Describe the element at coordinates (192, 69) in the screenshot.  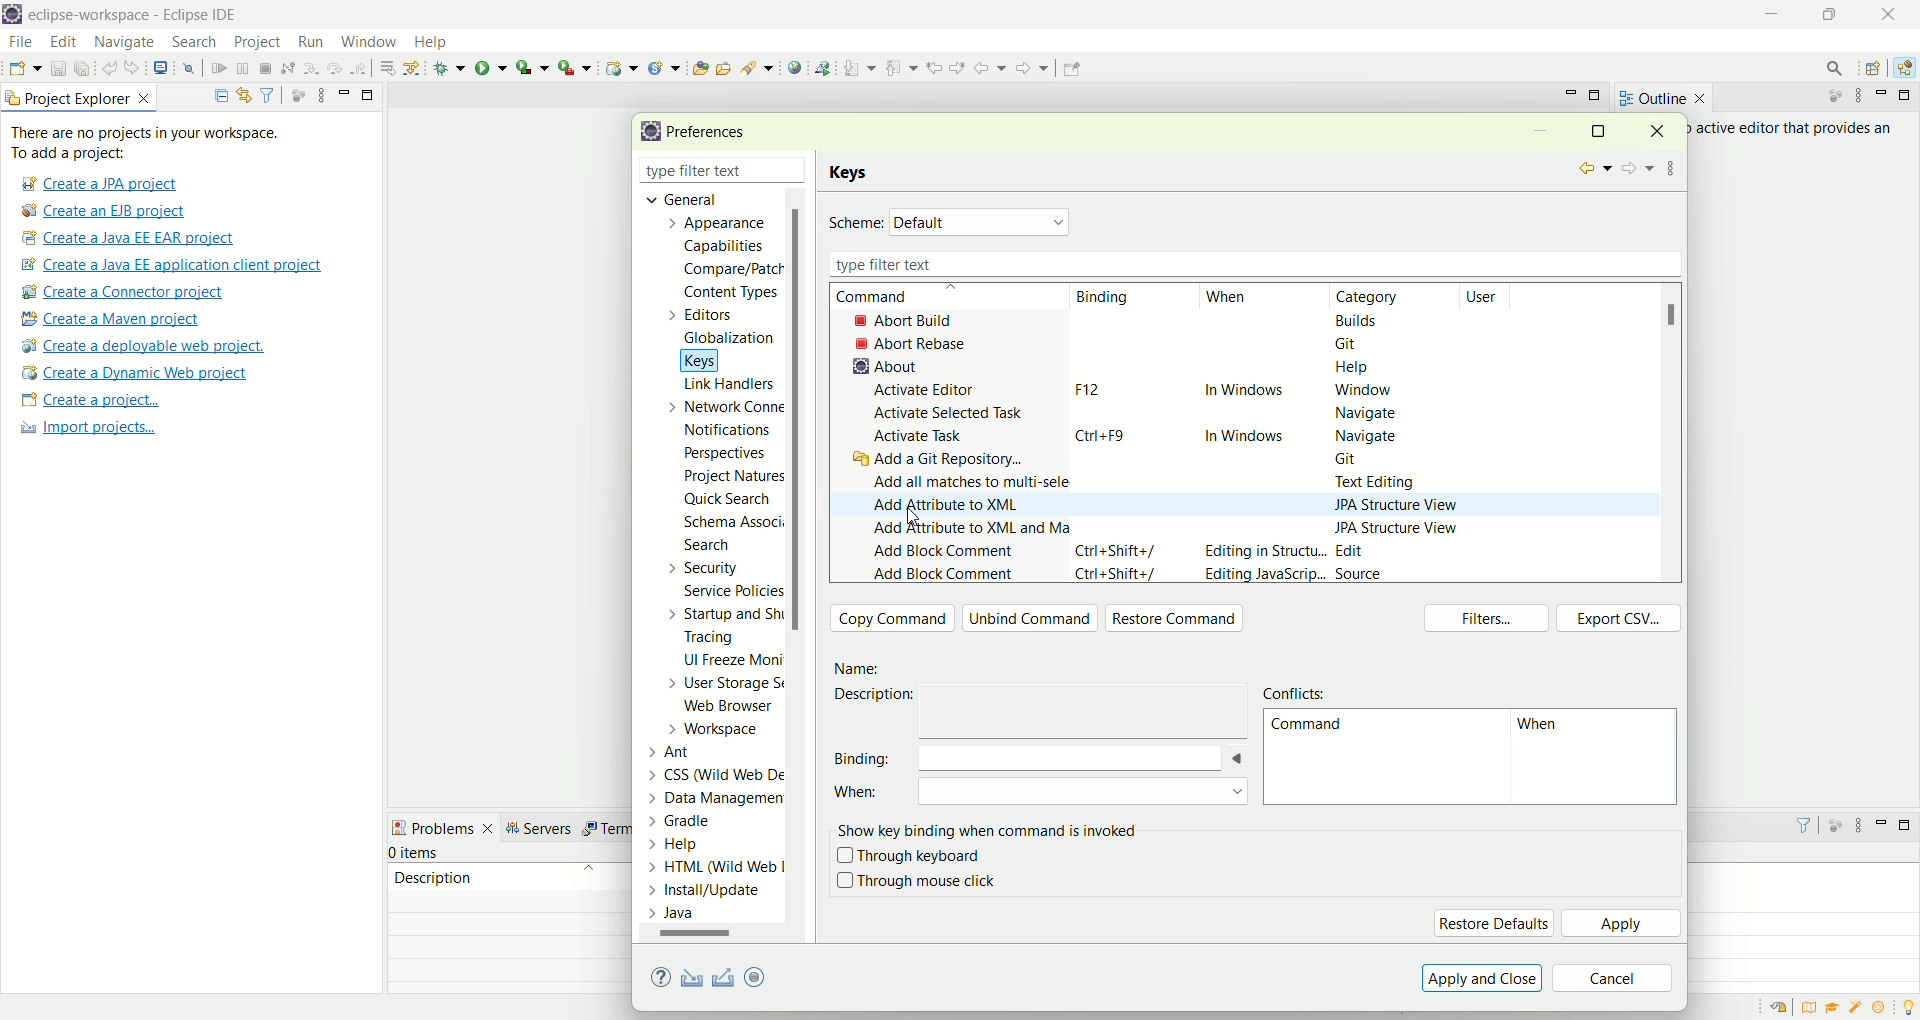
I see `skip all breakpoints` at that location.